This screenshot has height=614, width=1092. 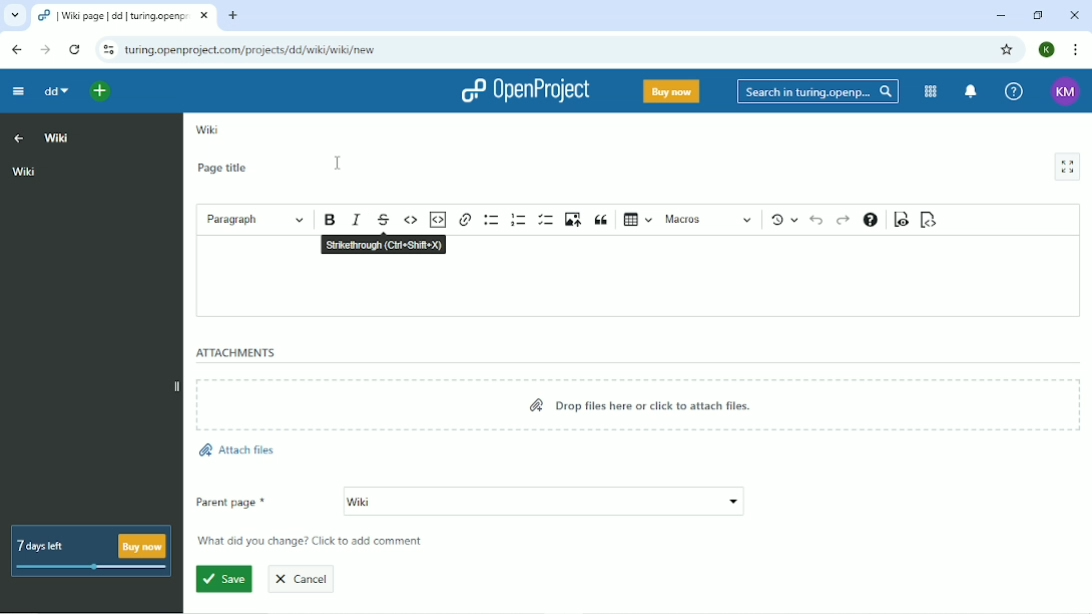 What do you see at coordinates (232, 502) in the screenshot?
I see `Parent page` at bounding box center [232, 502].